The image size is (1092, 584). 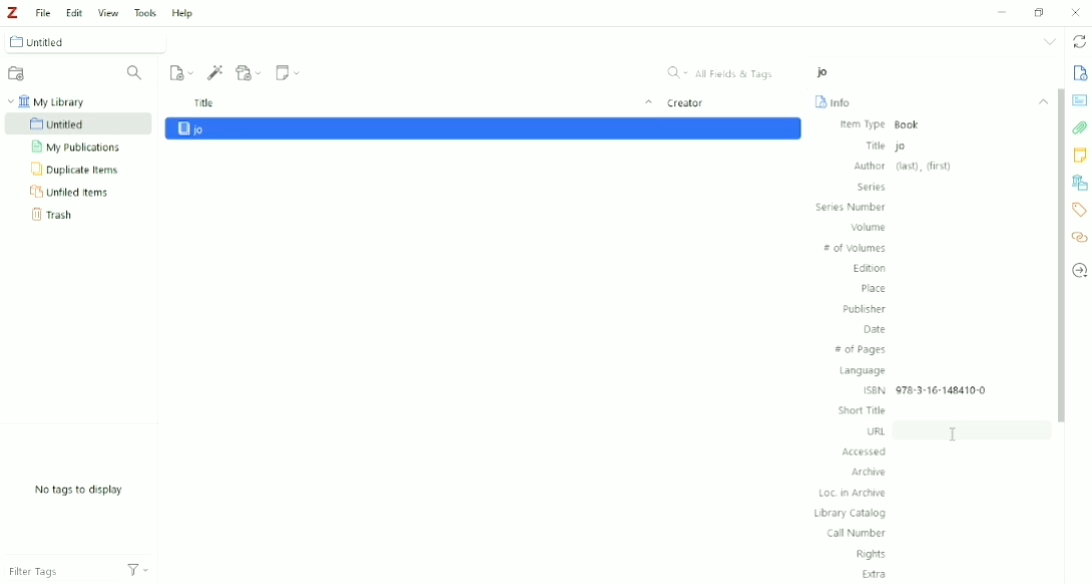 I want to click on My Library, so click(x=55, y=101).